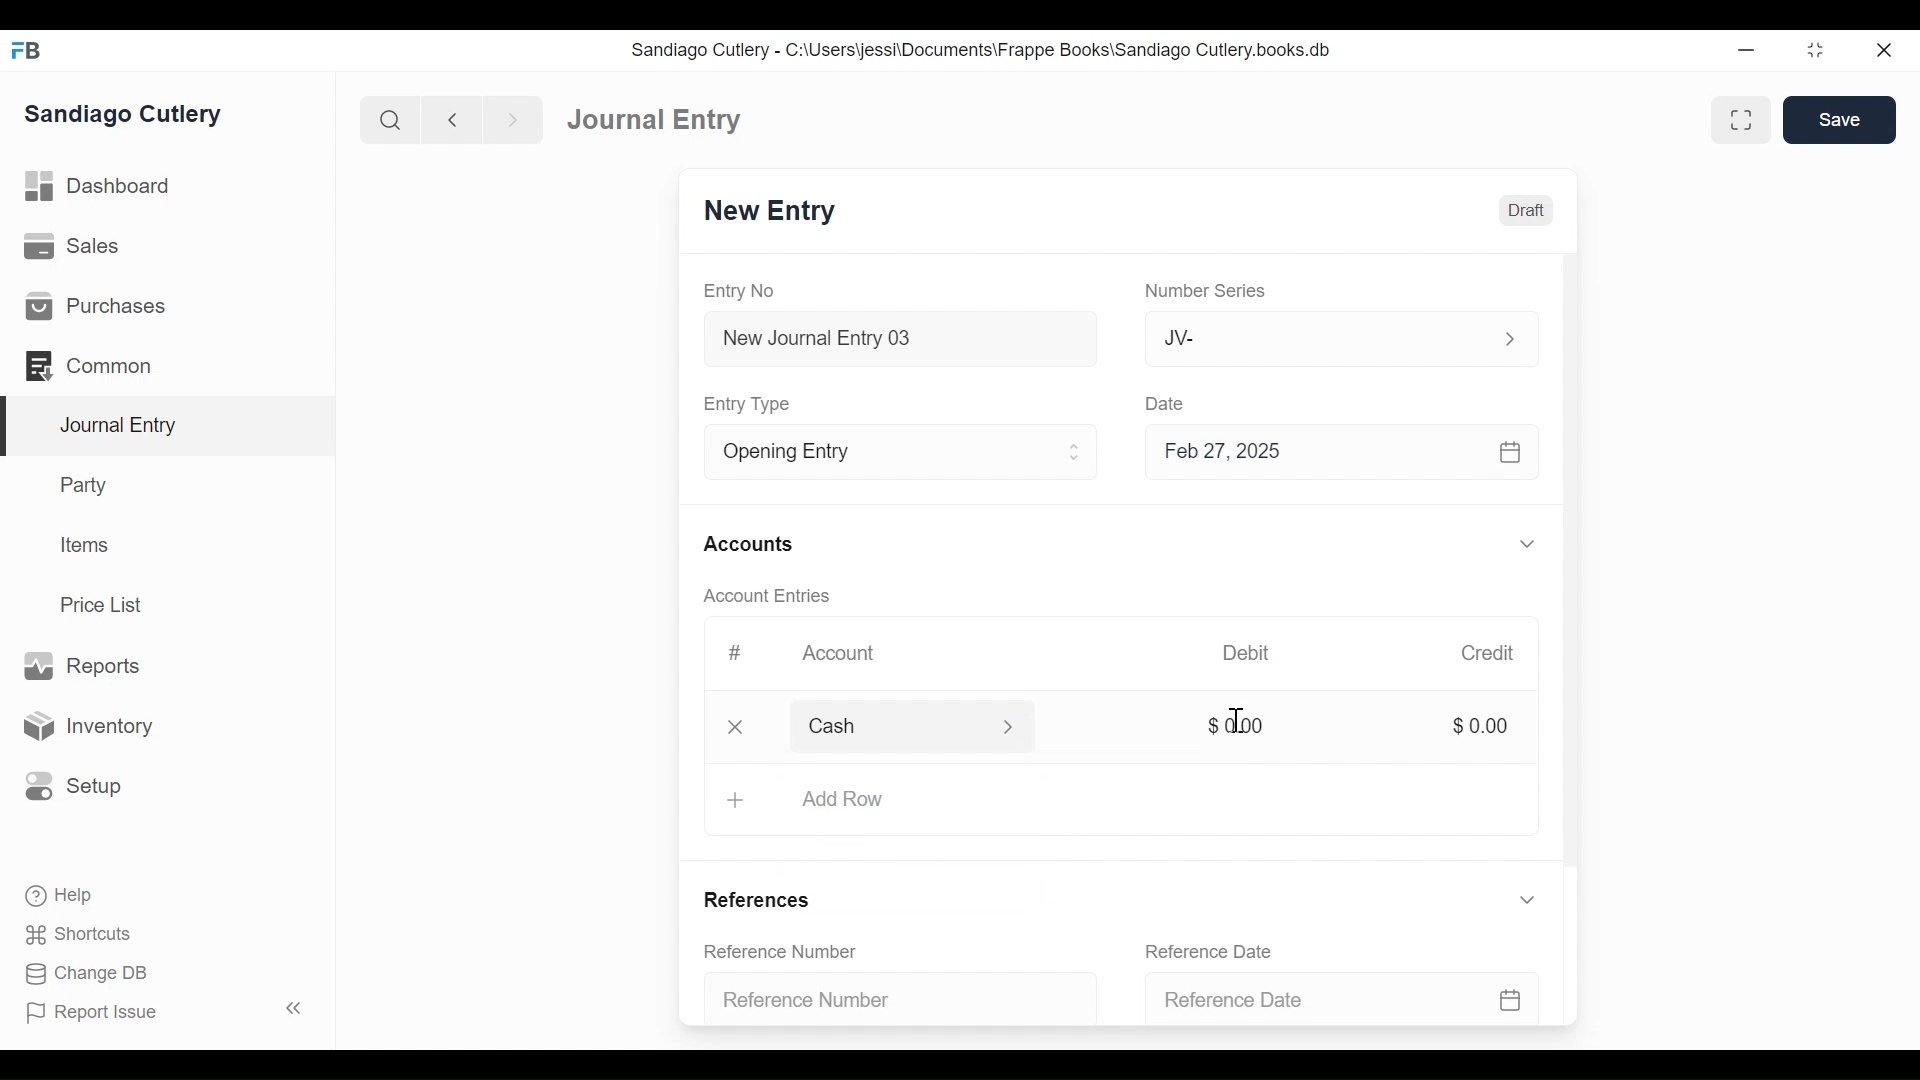 This screenshot has width=1920, height=1080. Describe the element at coordinates (1345, 997) in the screenshot. I see `Reference Date` at that location.